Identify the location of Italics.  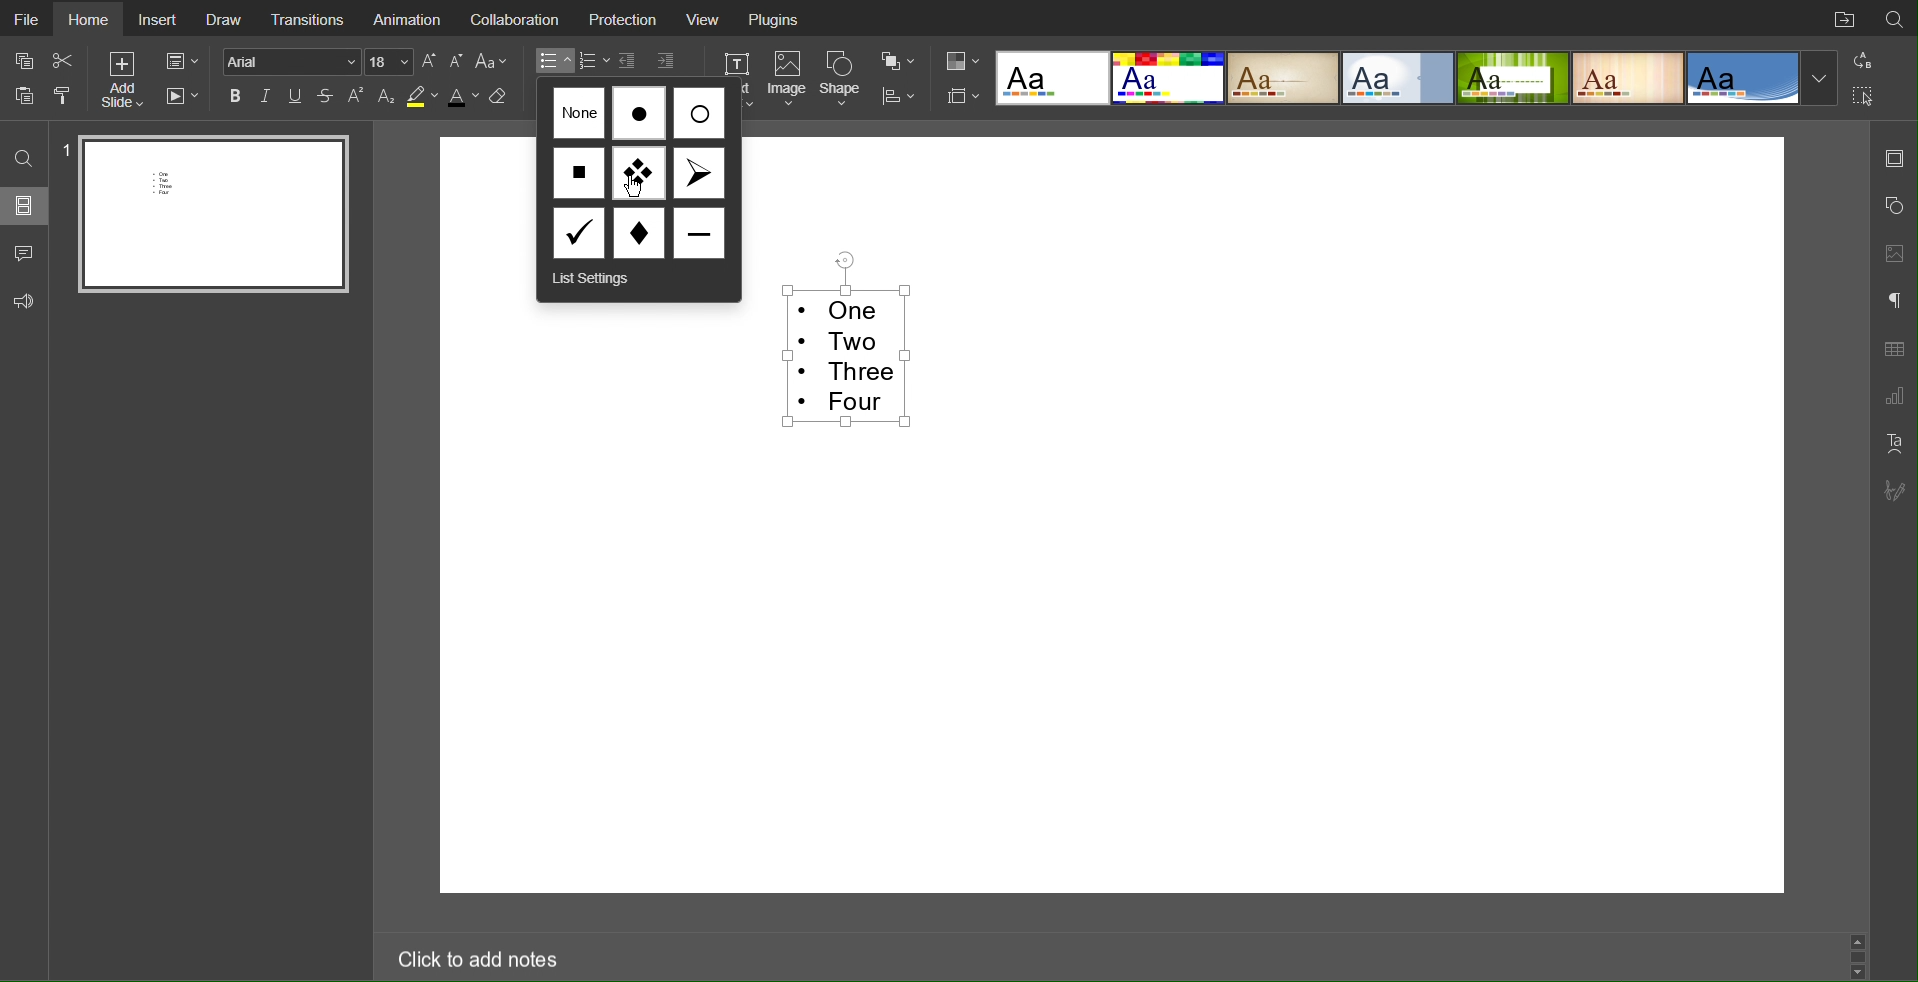
(267, 96).